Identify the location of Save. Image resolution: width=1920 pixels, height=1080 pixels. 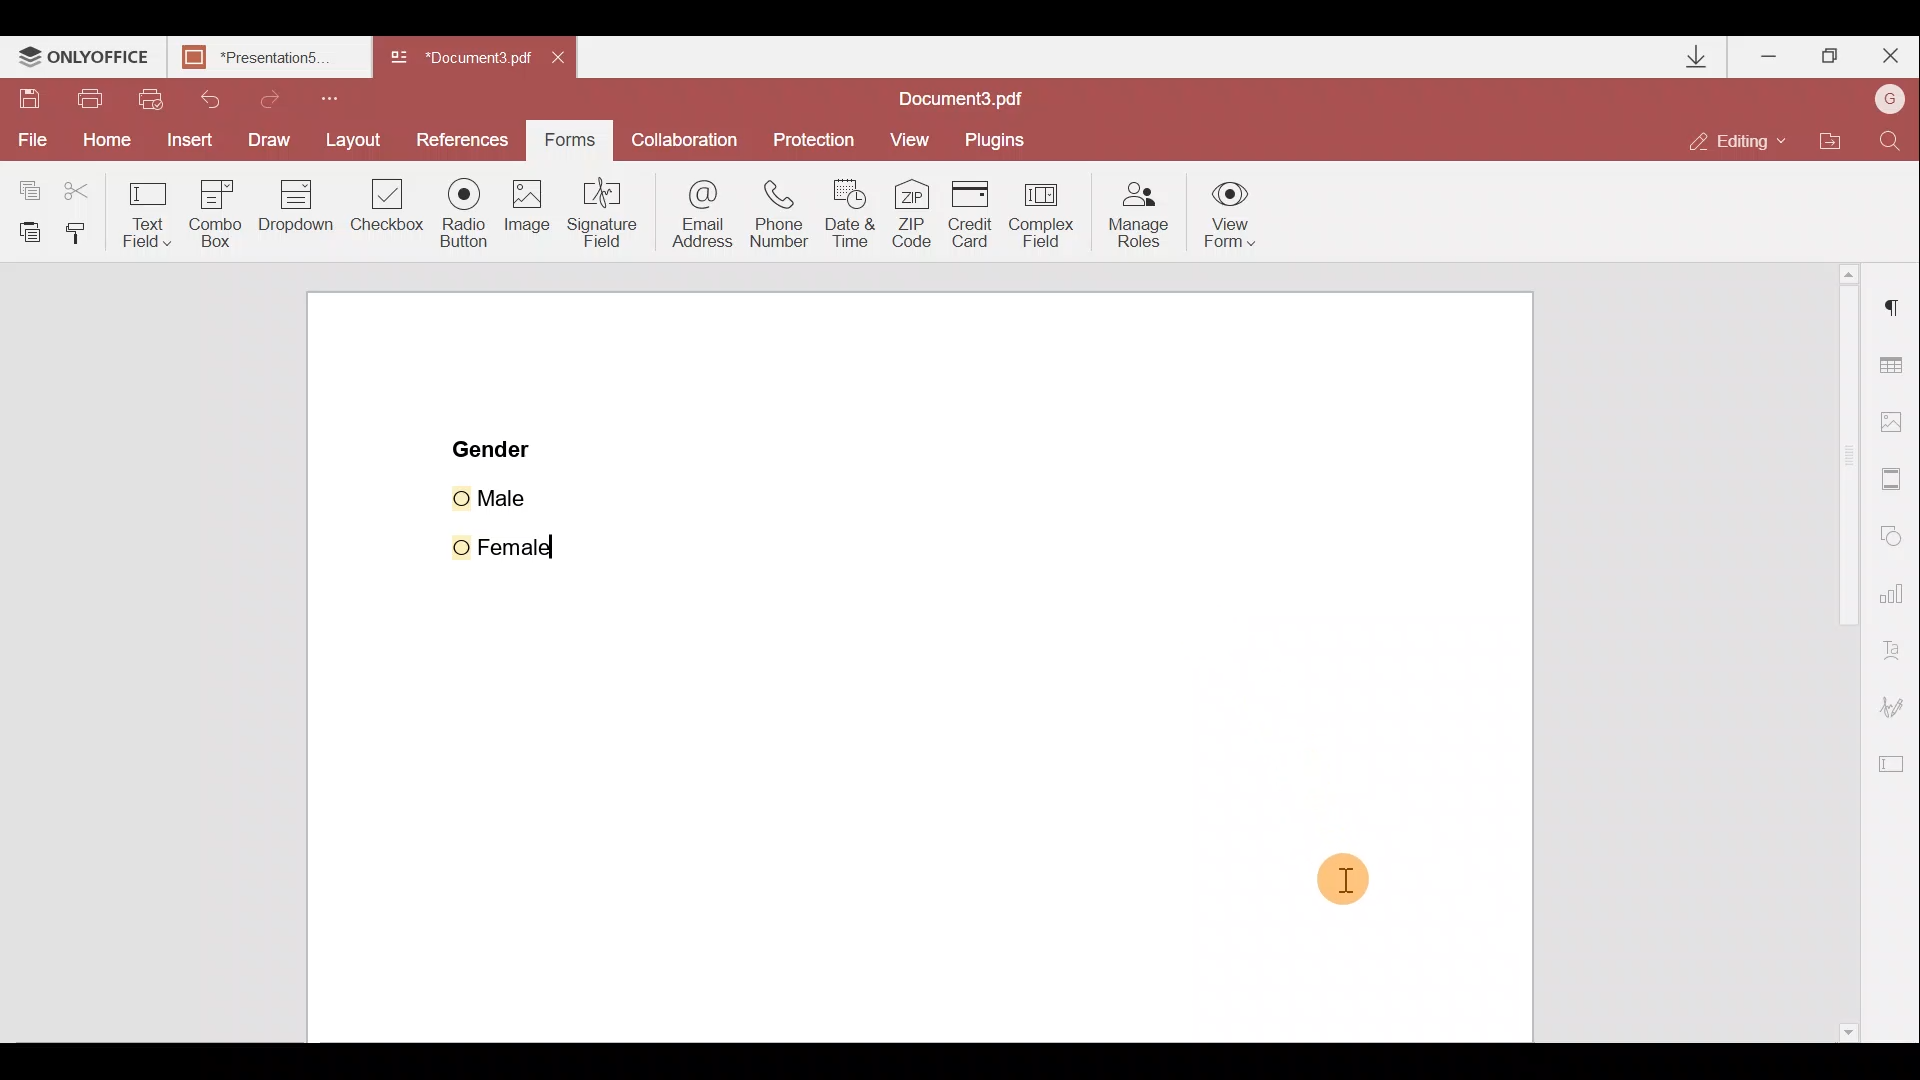
(32, 100).